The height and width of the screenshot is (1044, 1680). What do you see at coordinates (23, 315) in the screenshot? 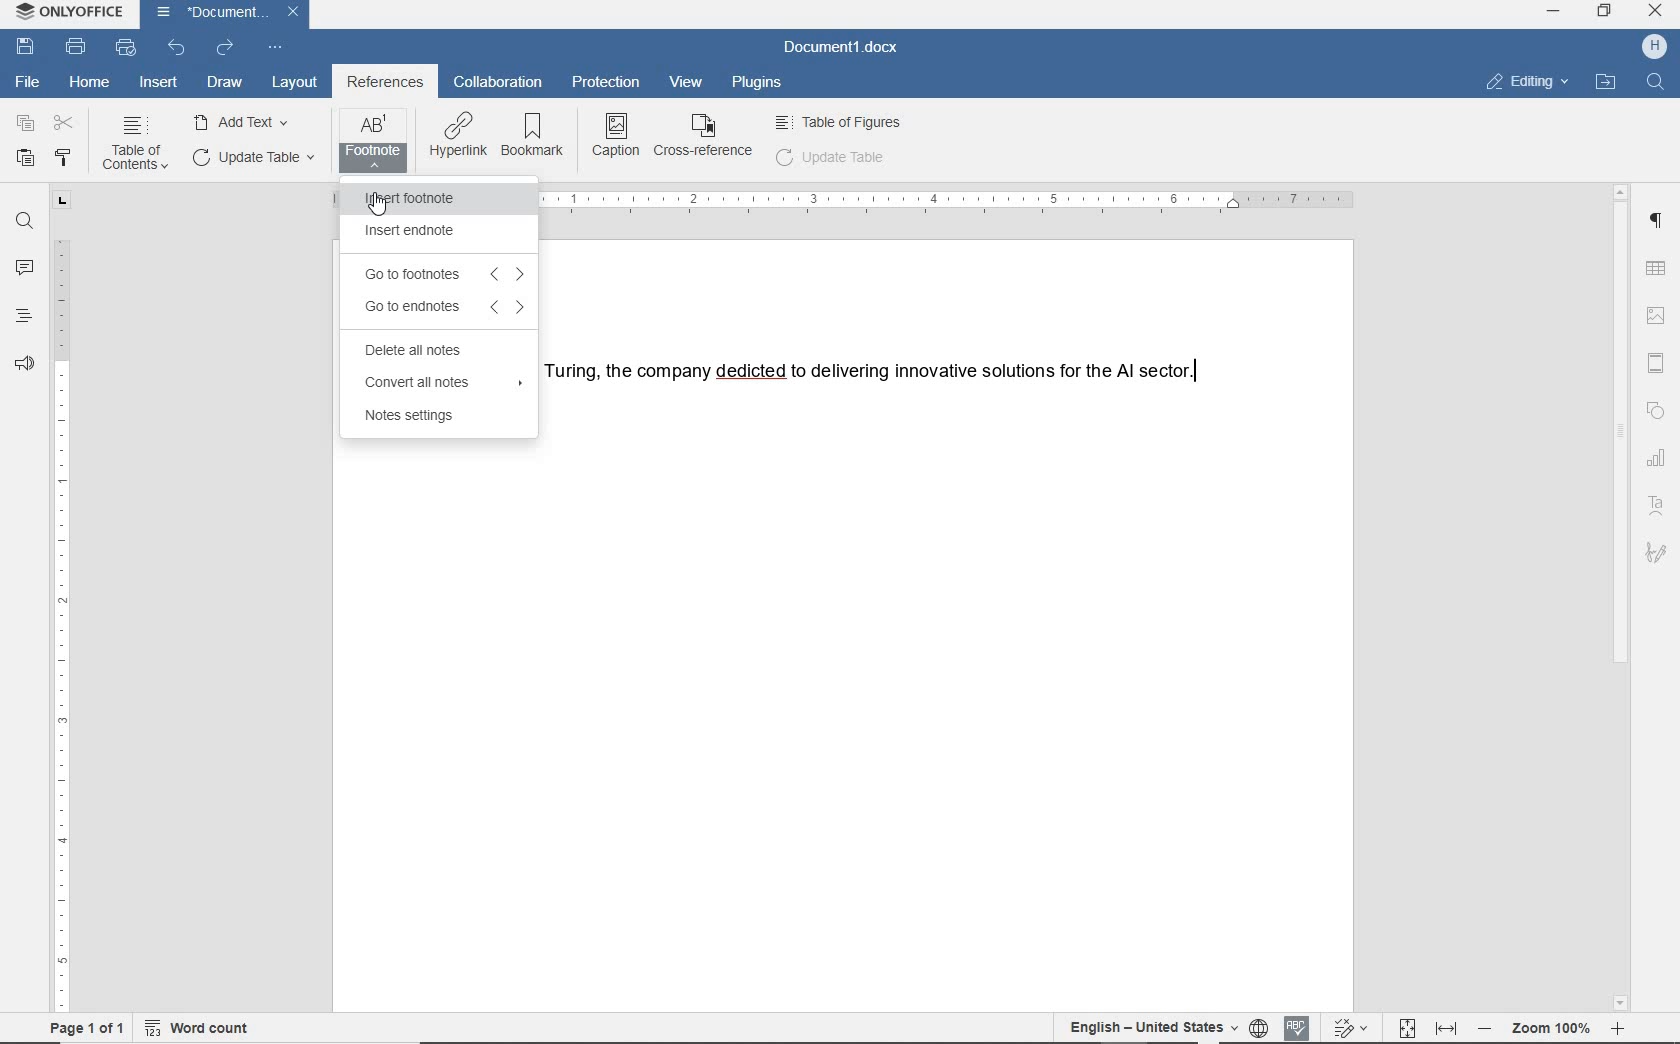
I see `headings` at bounding box center [23, 315].